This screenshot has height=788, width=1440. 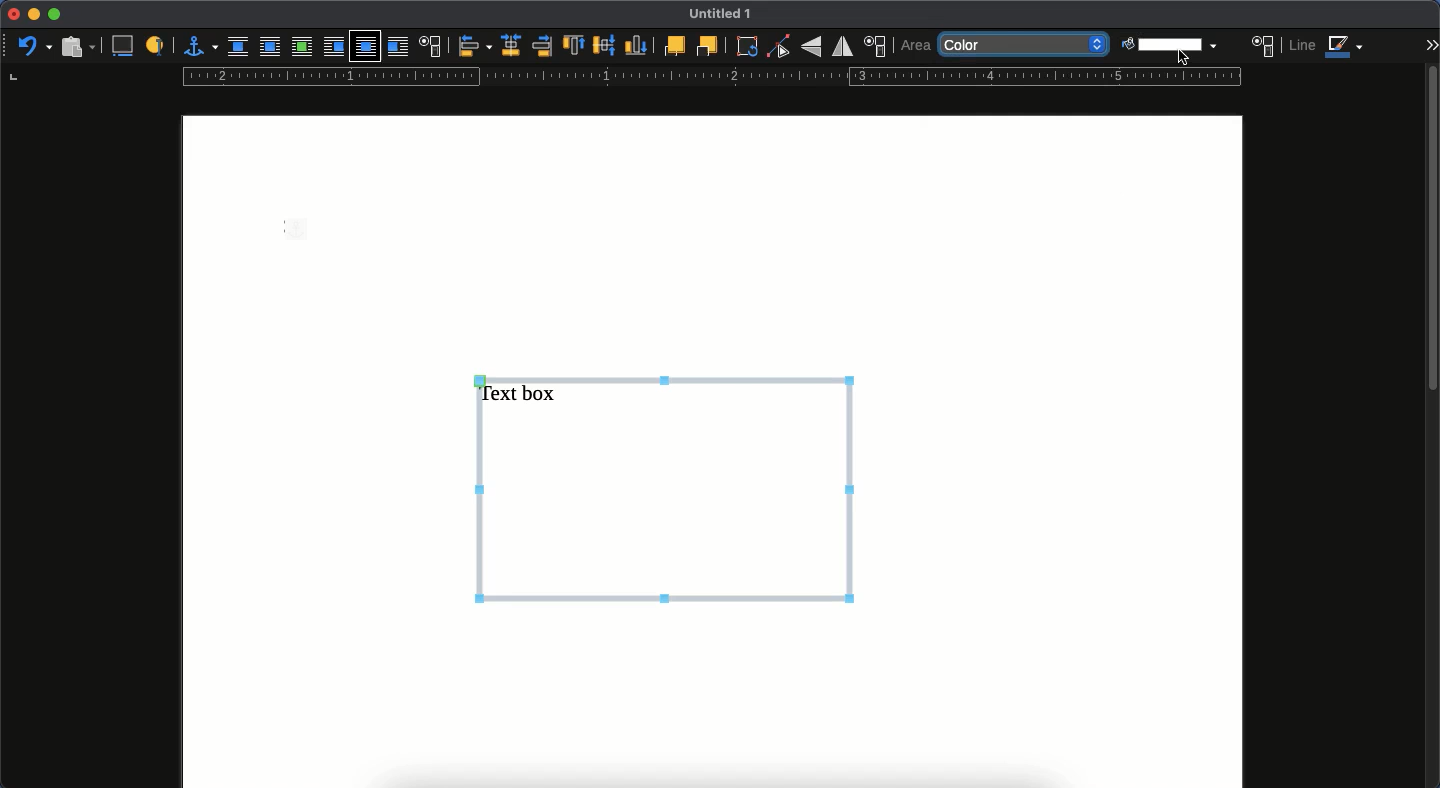 I want to click on through, so click(x=366, y=47).